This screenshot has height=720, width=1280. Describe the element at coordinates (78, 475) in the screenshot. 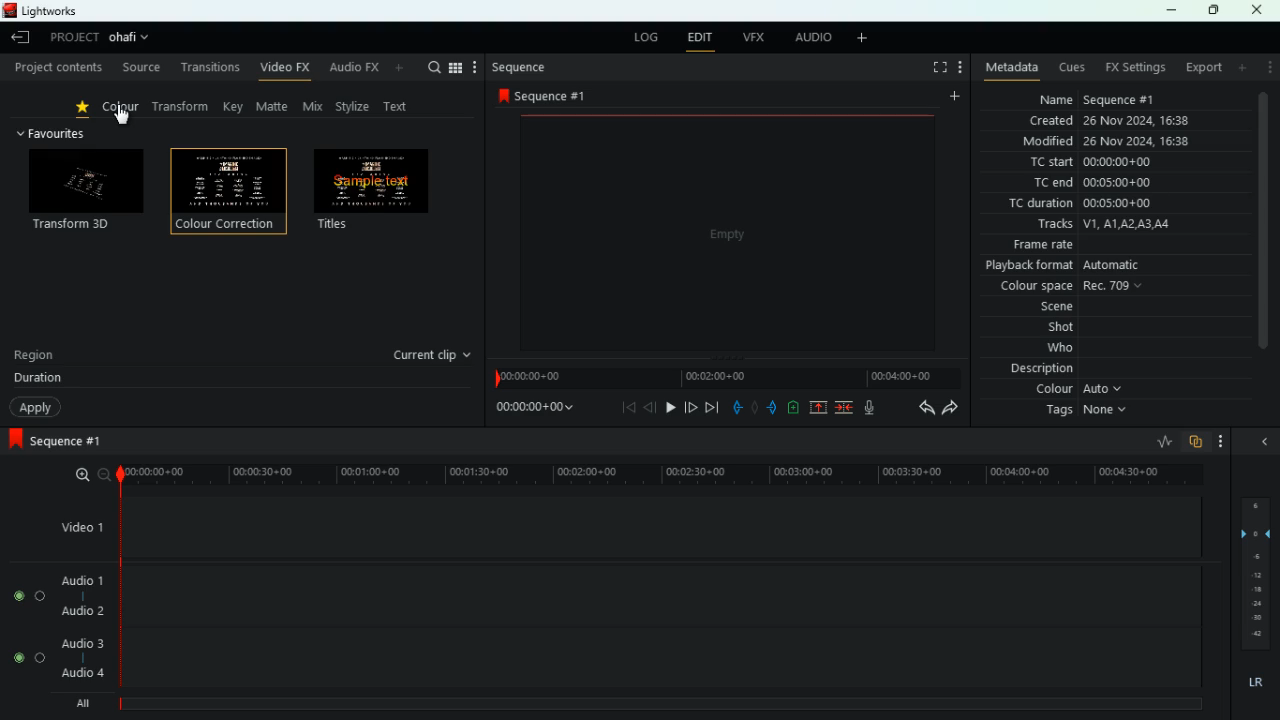

I see `zoom` at that location.